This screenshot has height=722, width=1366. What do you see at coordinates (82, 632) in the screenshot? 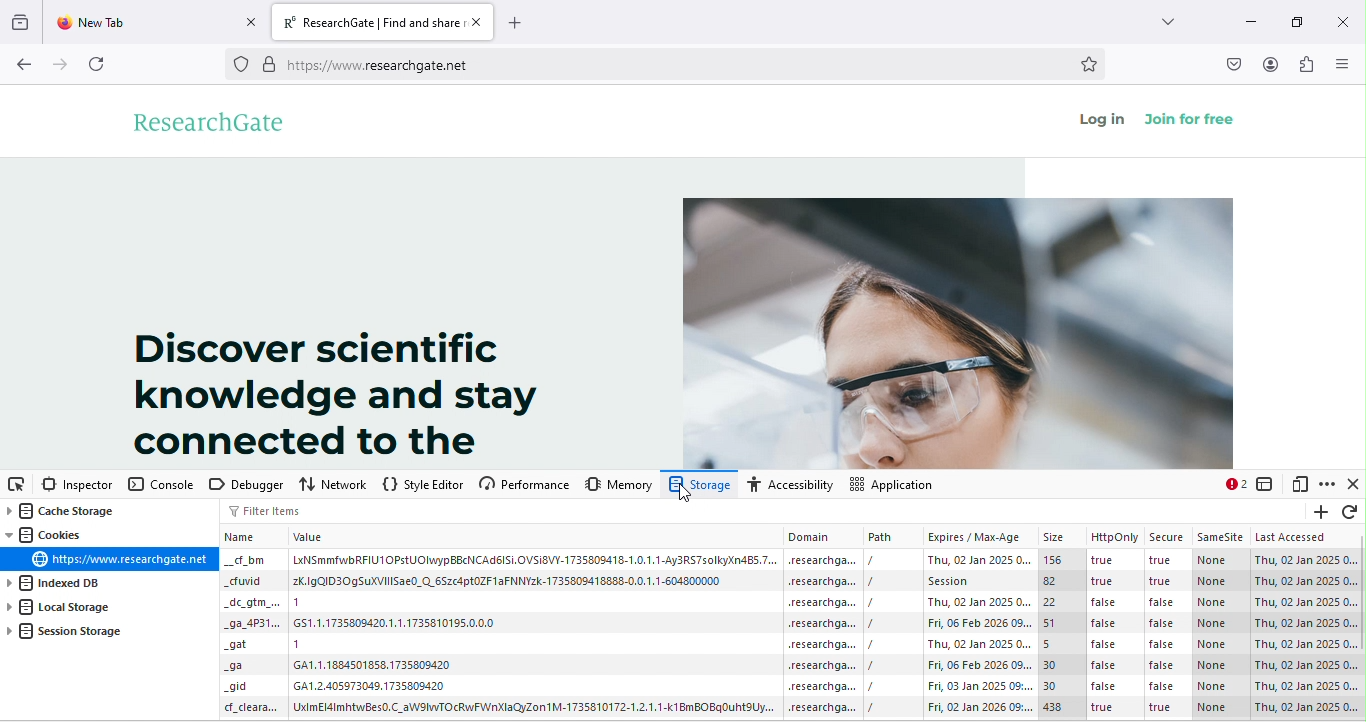
I see `session storage` at bounding box center [82, 632].